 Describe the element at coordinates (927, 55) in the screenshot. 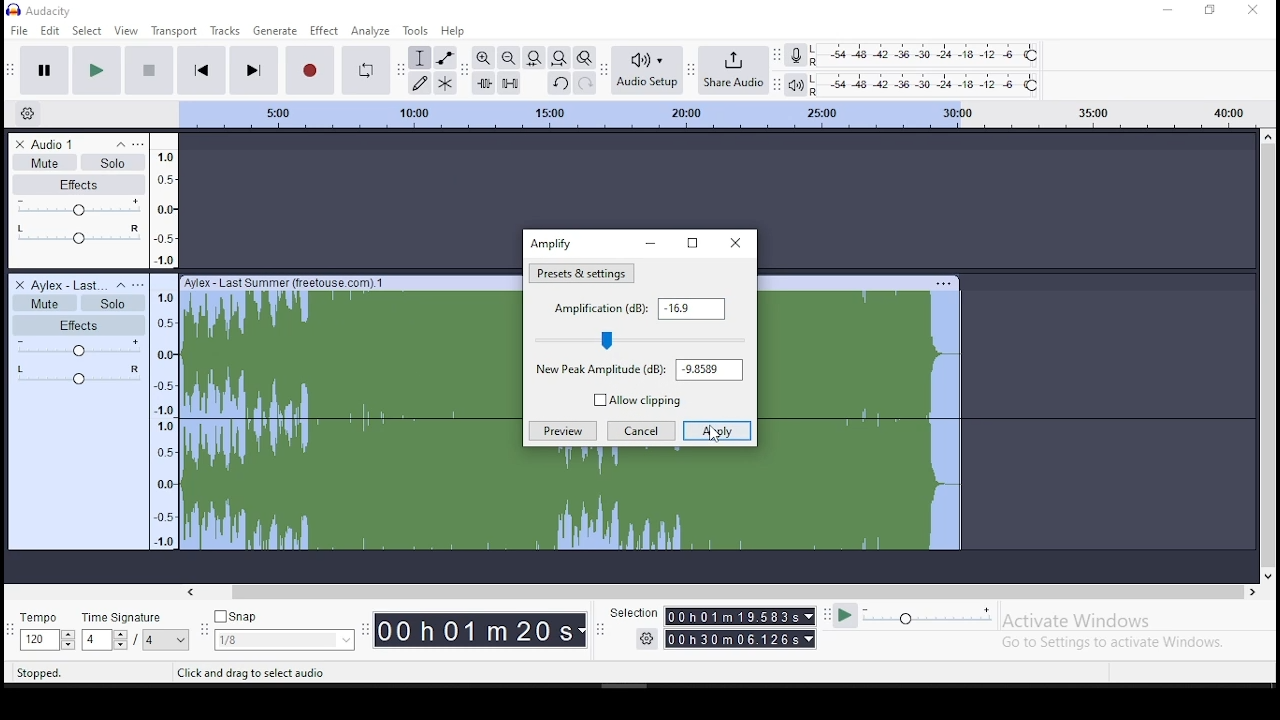

I see `recording level` at that location.